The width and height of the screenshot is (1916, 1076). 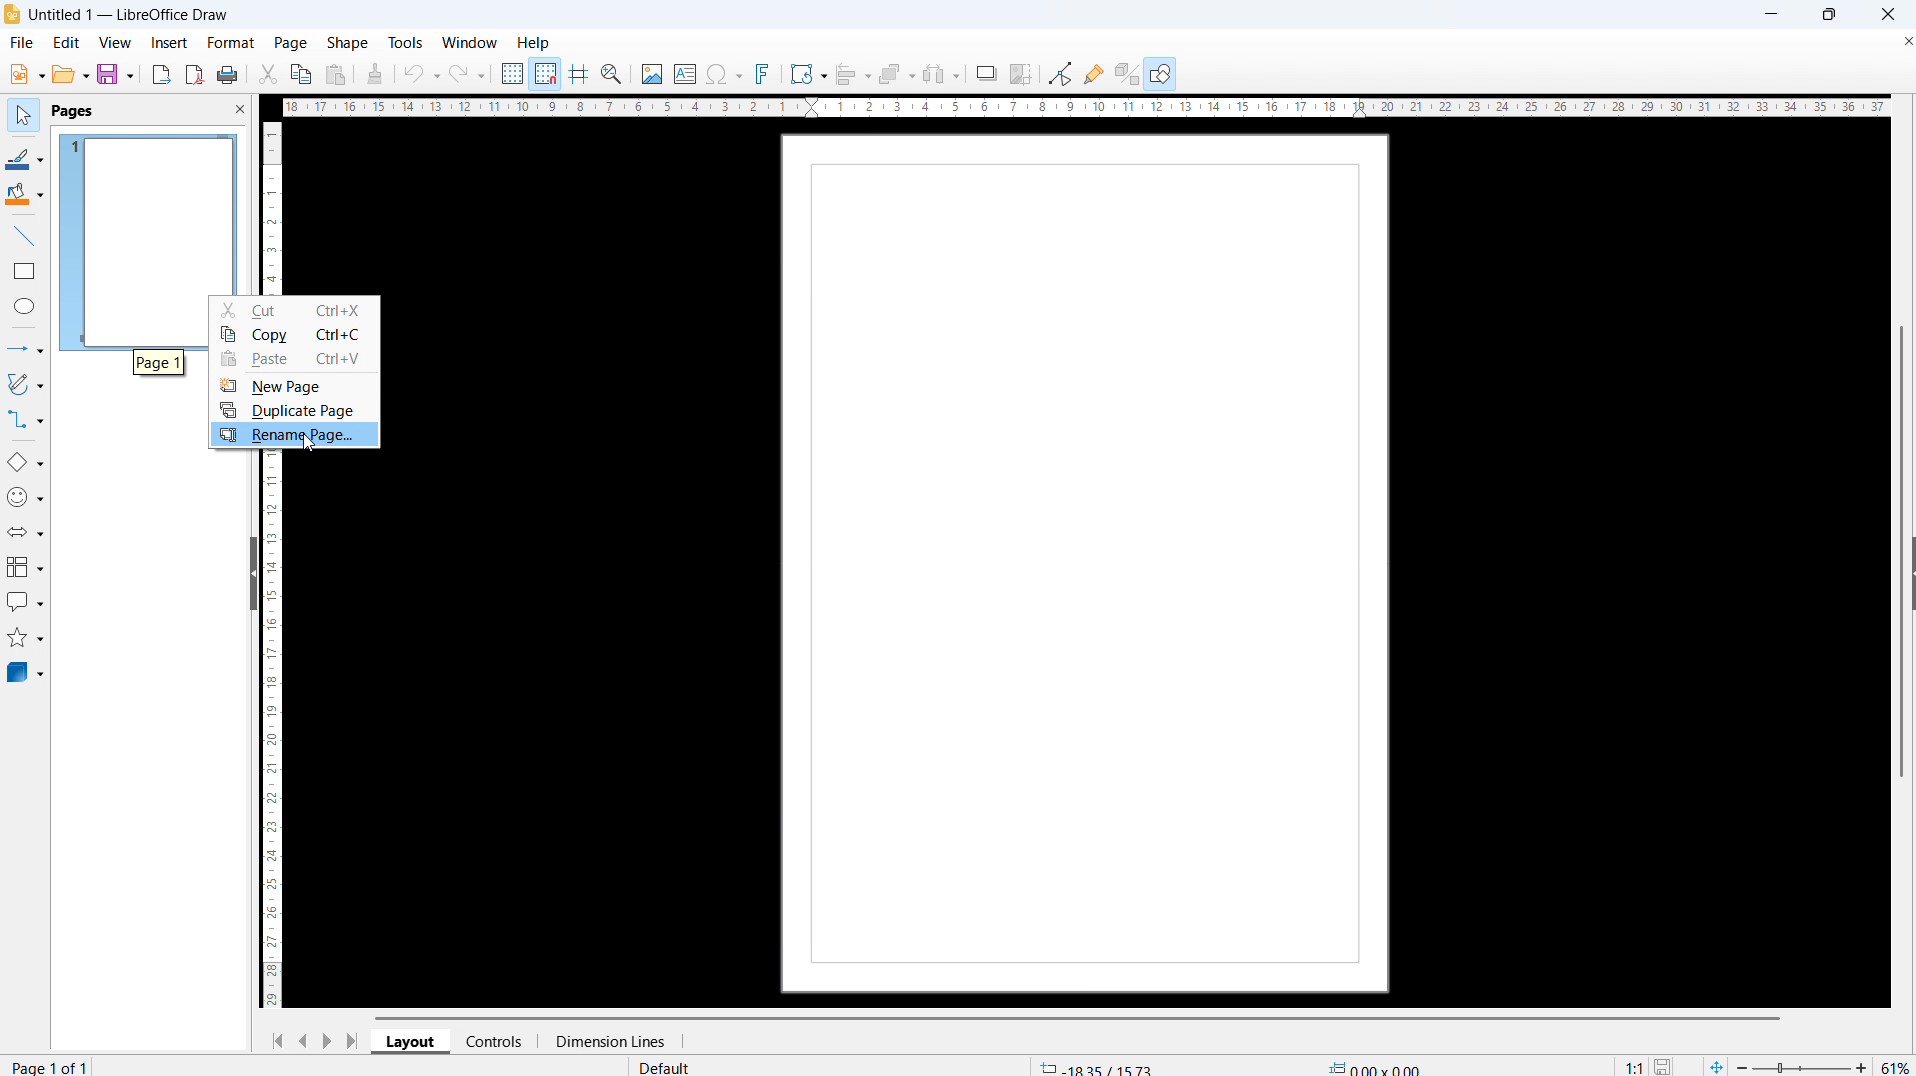 What do you see at coordinates (1096, 1066) in the screenshot?
I see `cursor coordinate` at bounding box center [1096, 1066].